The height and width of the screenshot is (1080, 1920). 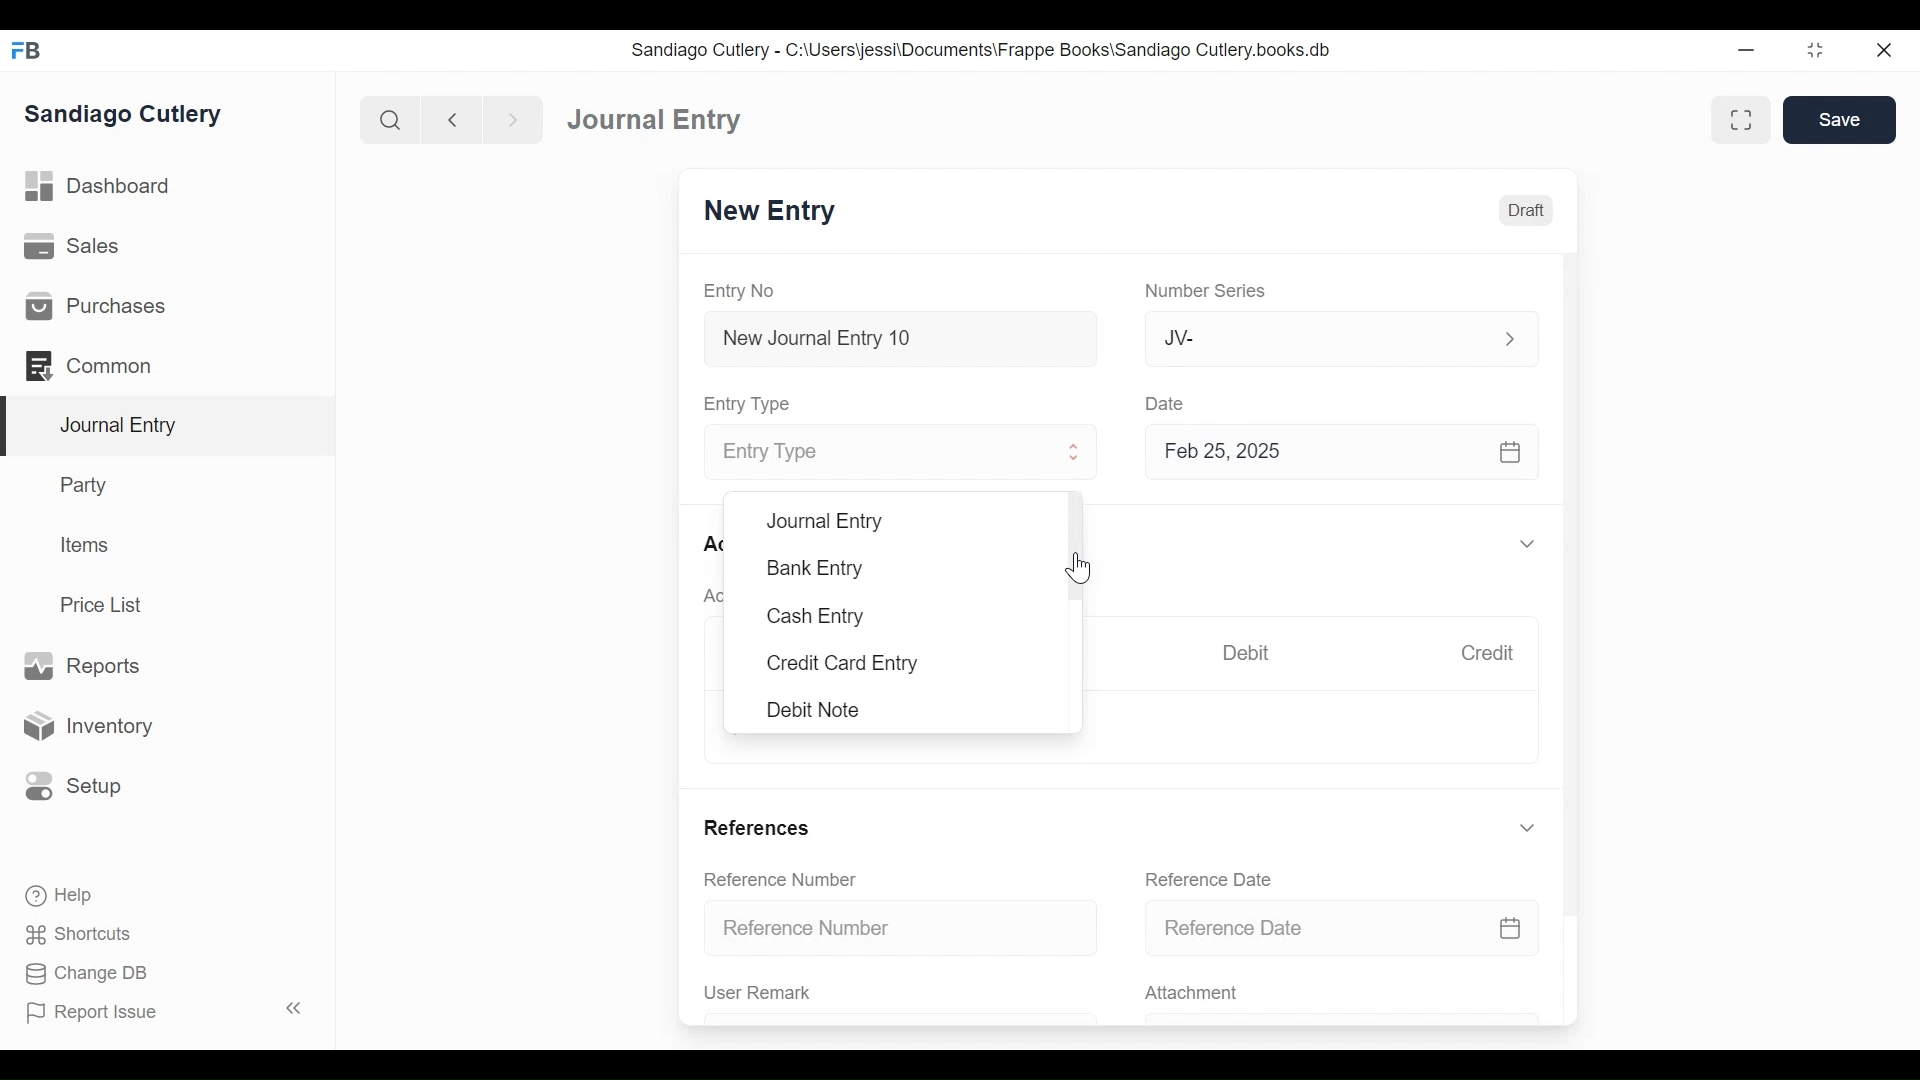 What do you see at coordinates (73, 934) in the screenshot?
I see `Shortcuts` at bounding box center [73, 934].